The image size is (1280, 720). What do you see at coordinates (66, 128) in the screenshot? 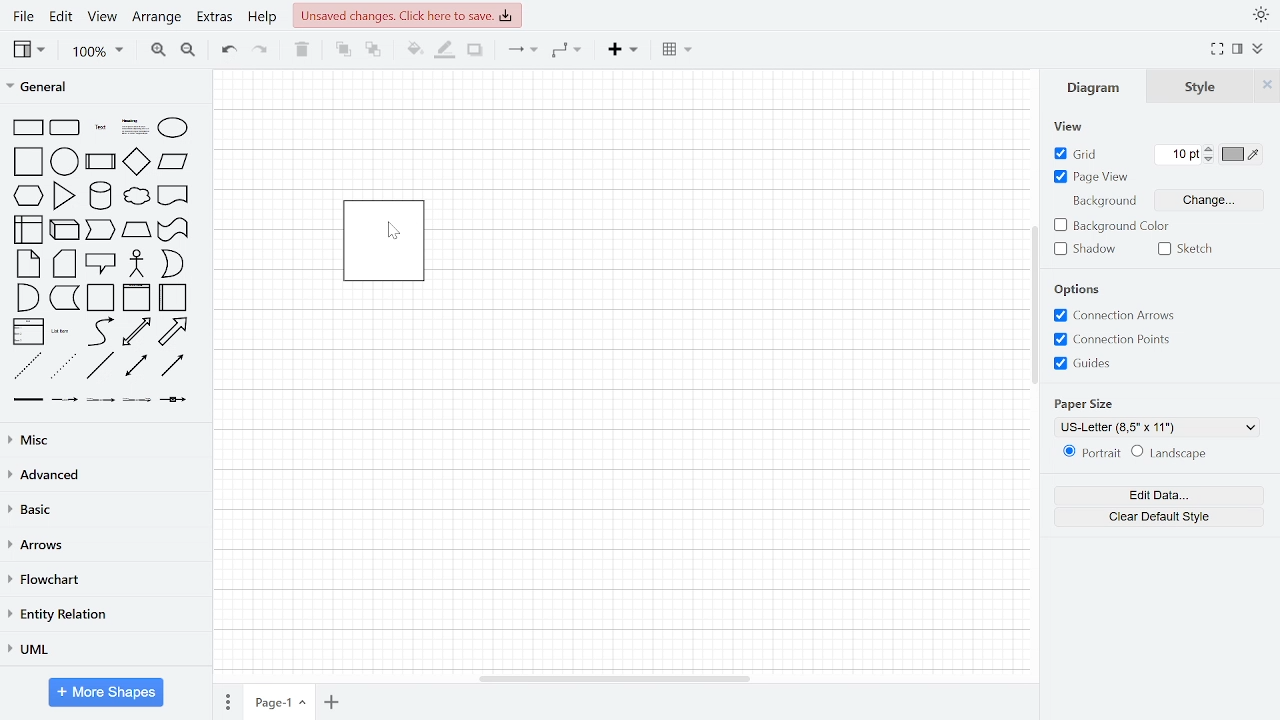
I see `rounded rectangle` at bounding box center [66, 128].